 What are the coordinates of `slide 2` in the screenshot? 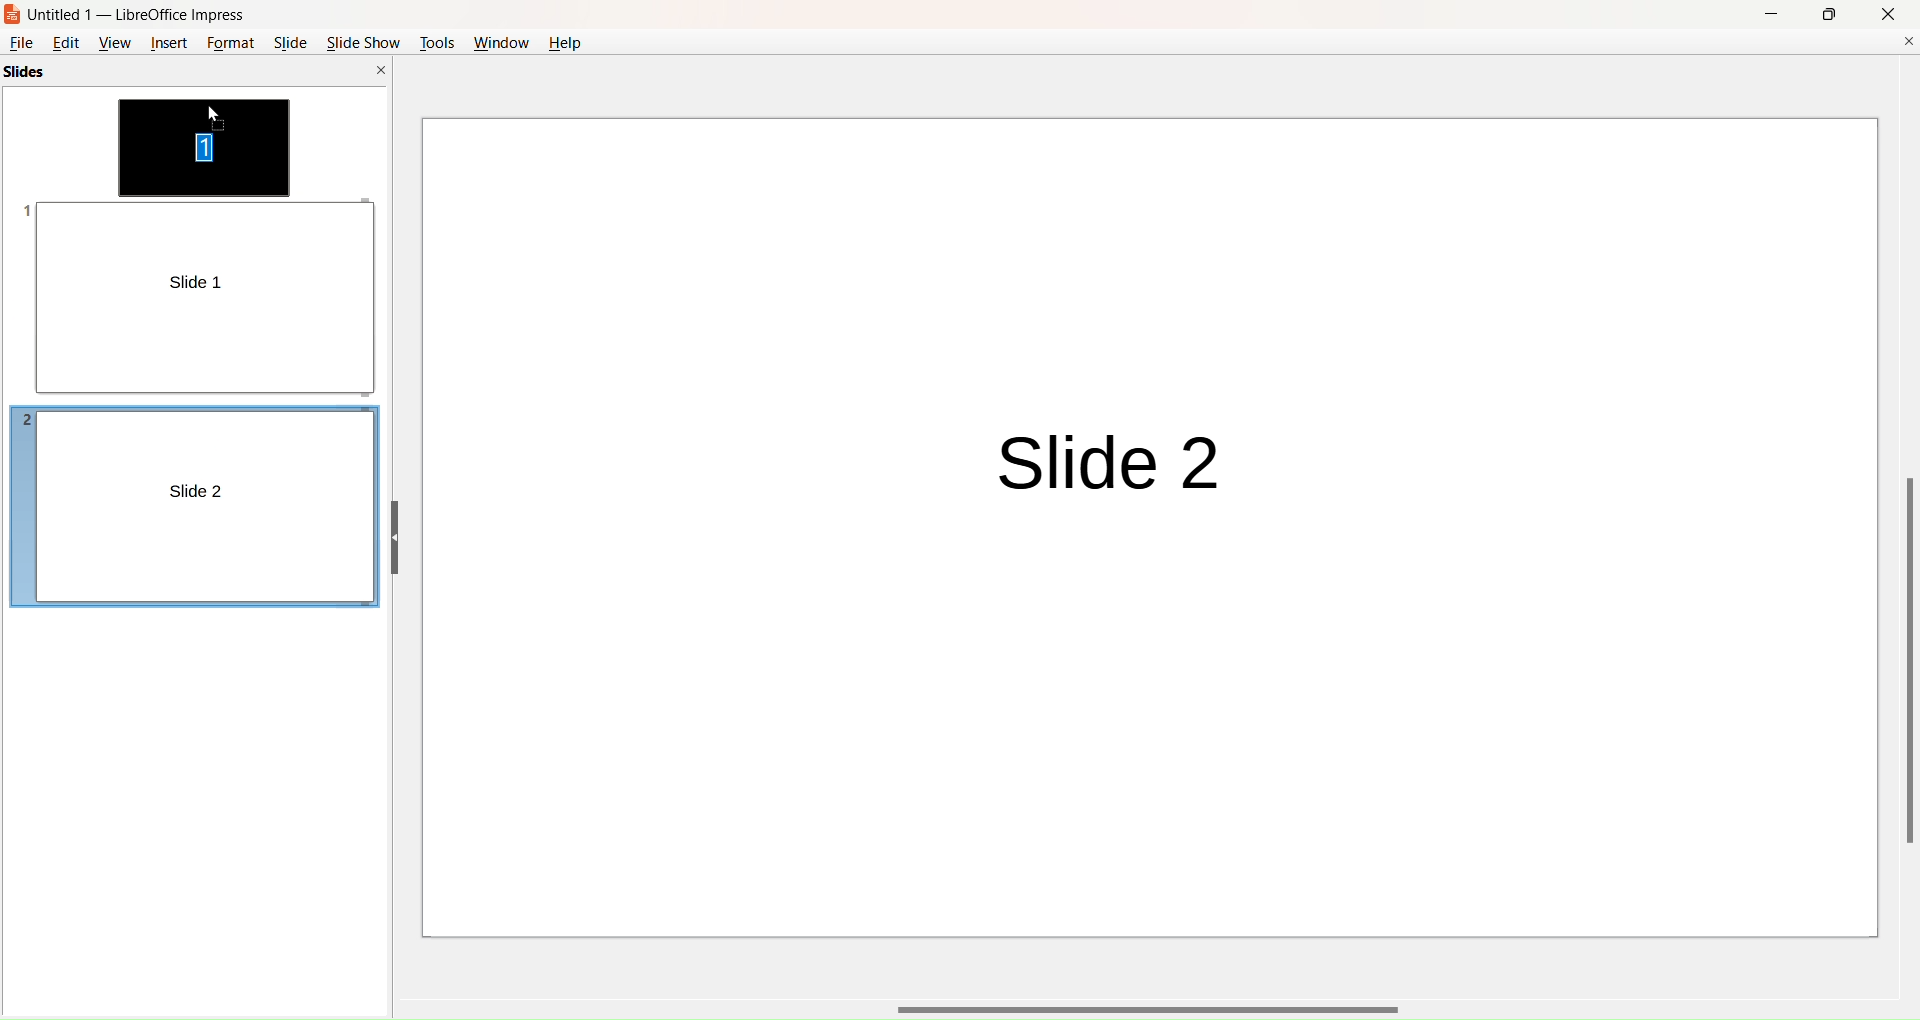 It's located at (198, 491).